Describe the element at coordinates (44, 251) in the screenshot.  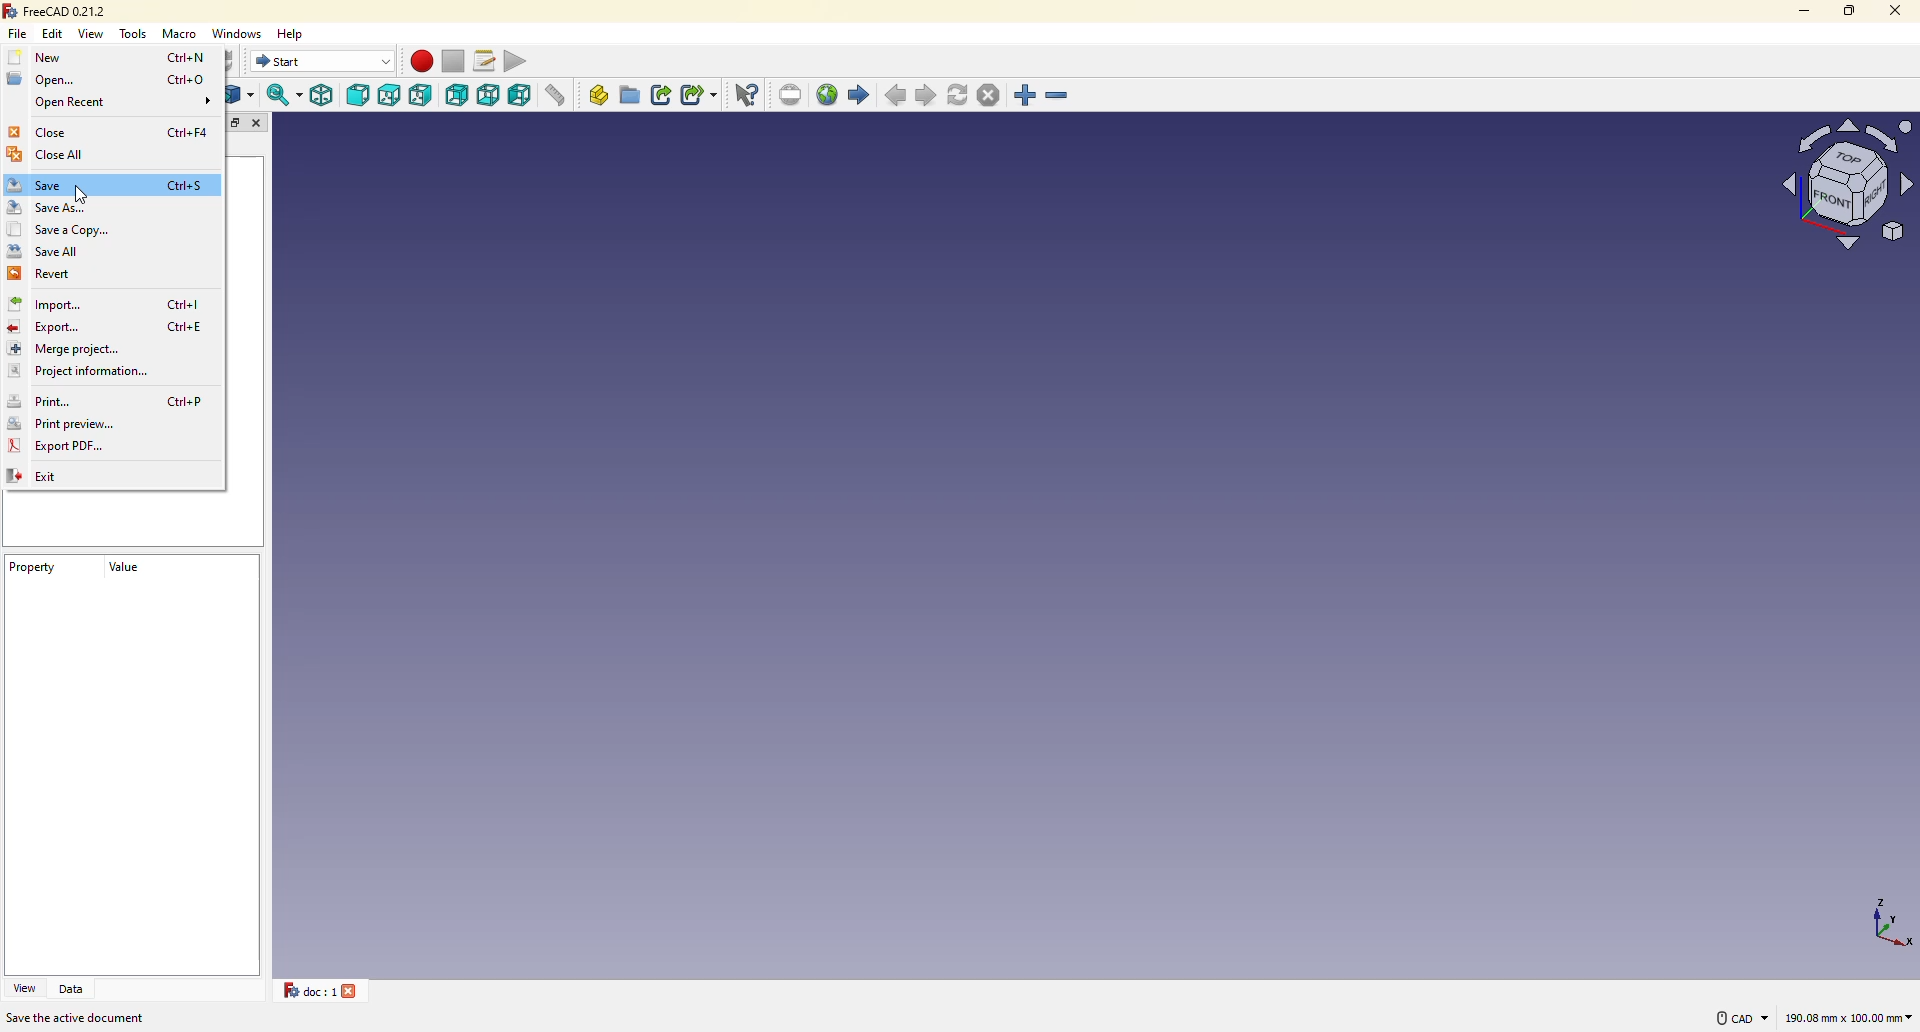
I see `save all` at that location.